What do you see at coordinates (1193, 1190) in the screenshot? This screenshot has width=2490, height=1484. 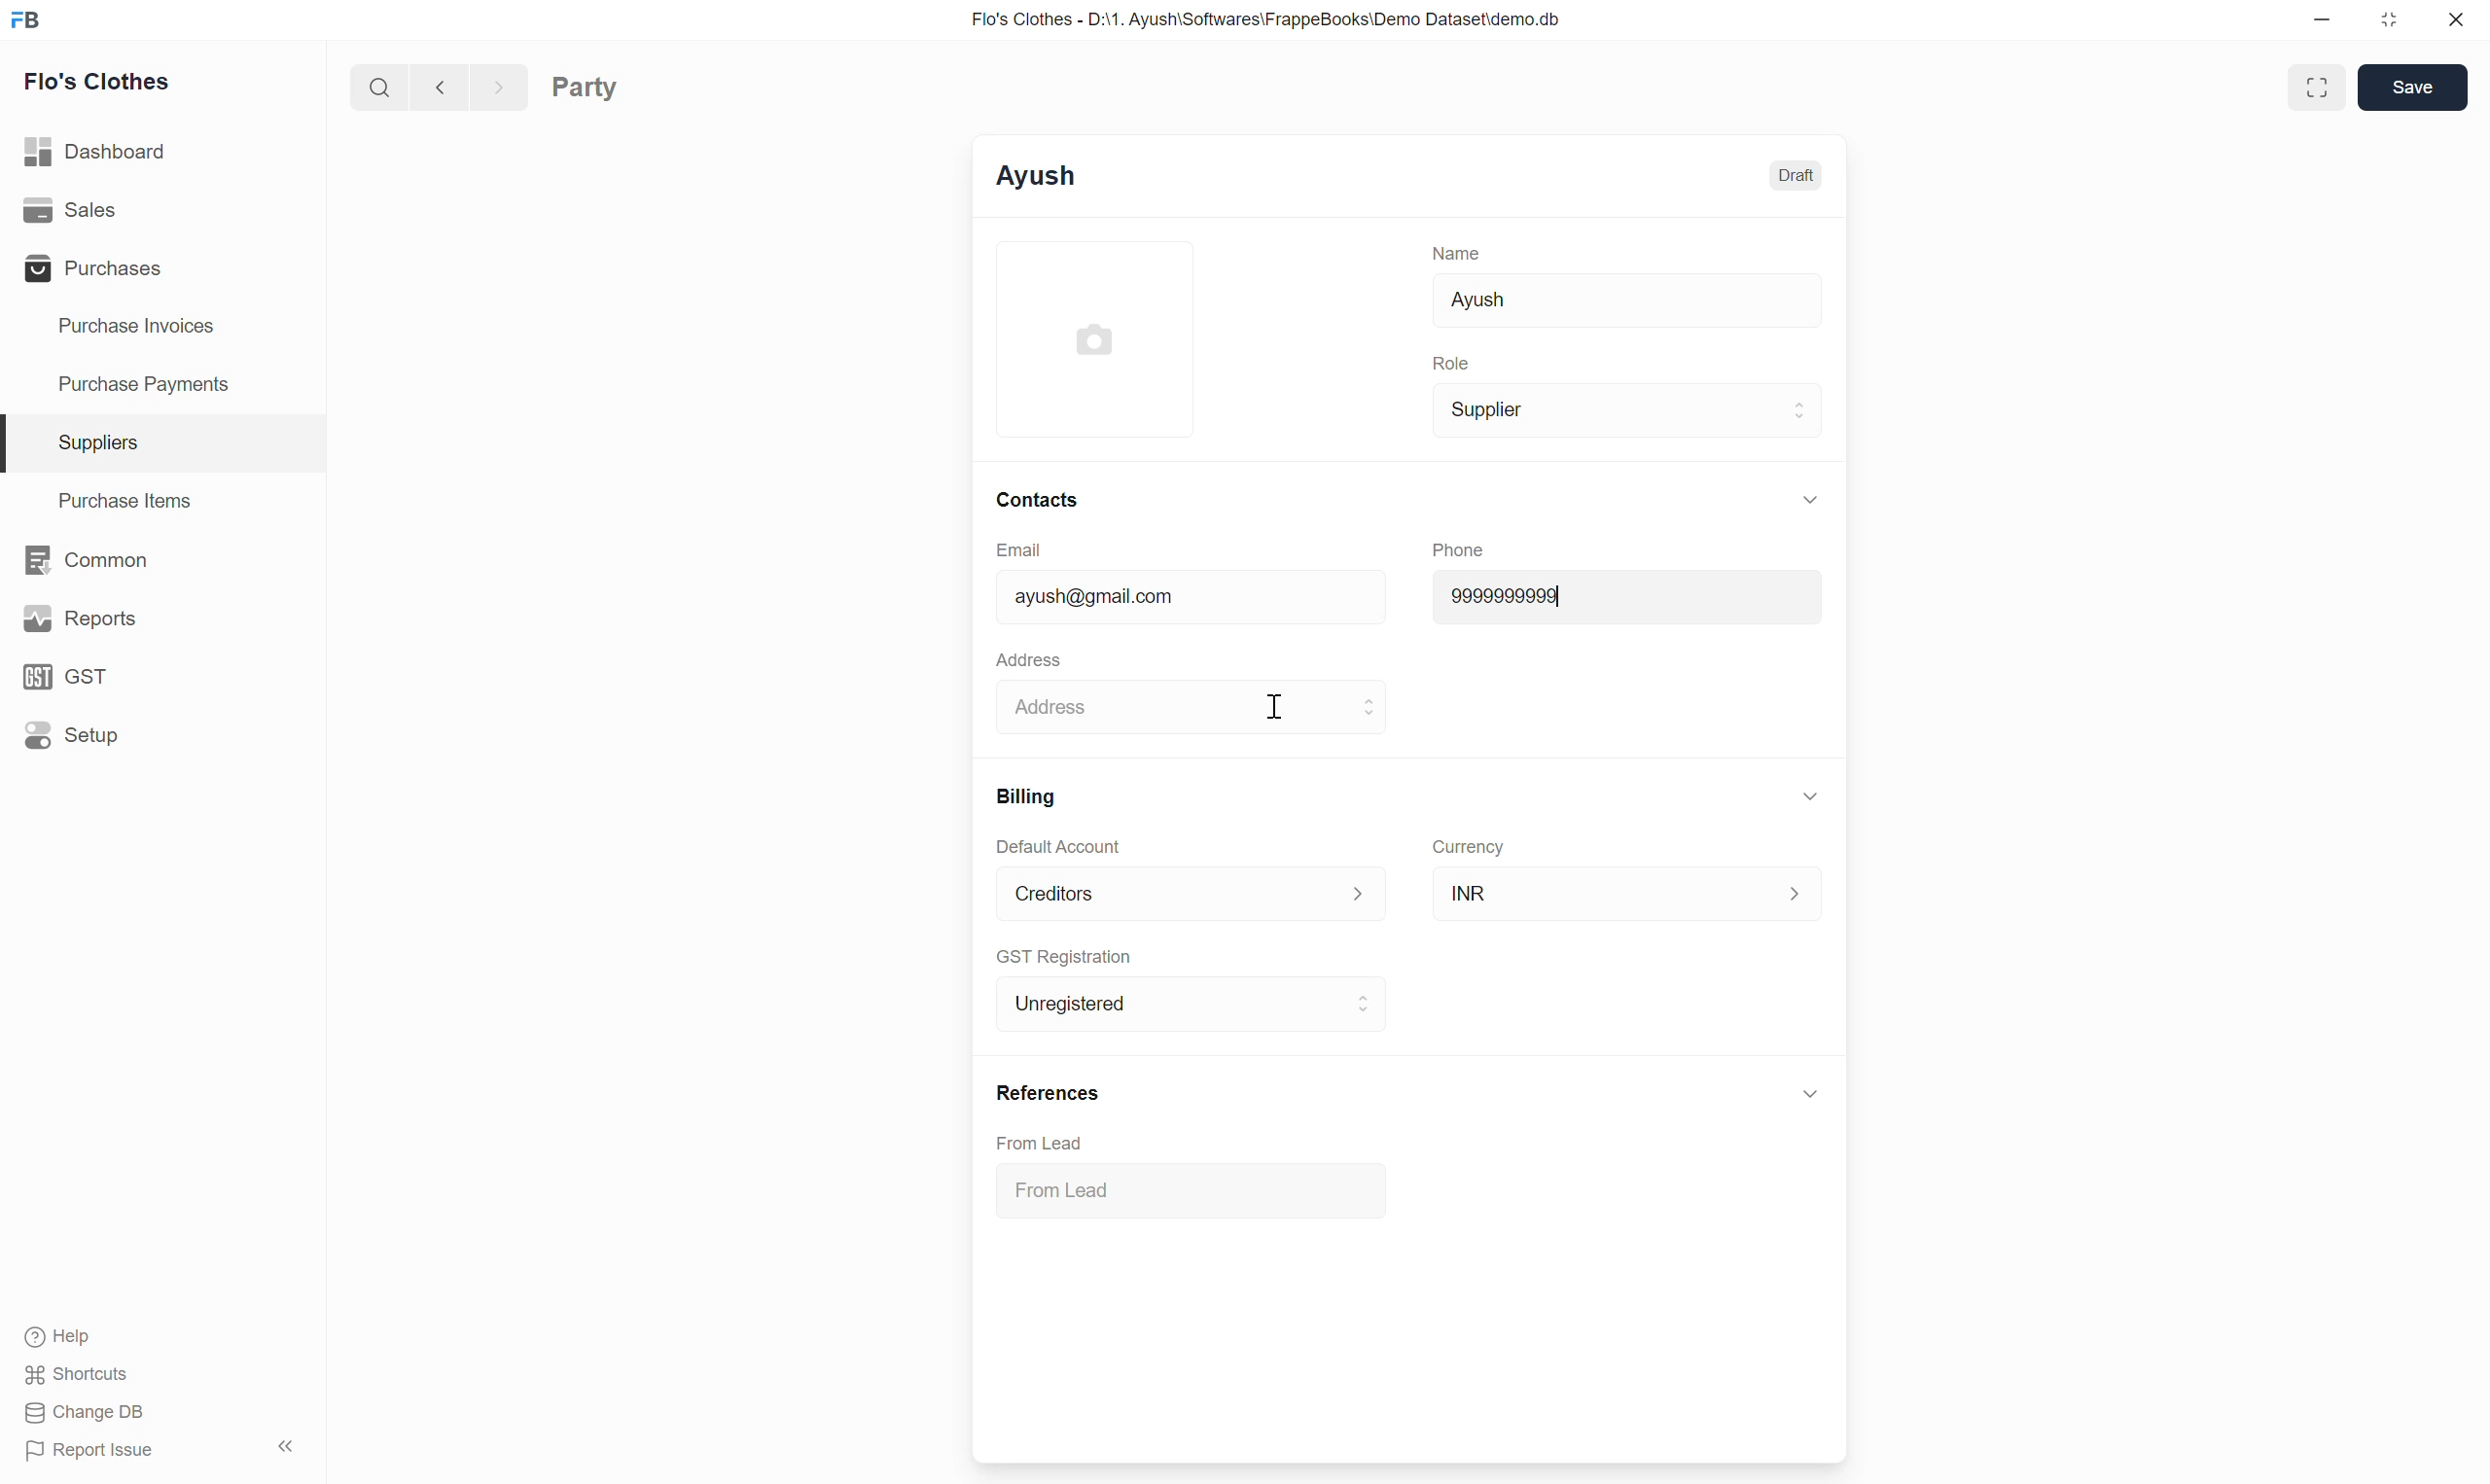 I see `From Lead` at bounding box center [1193, 1190].